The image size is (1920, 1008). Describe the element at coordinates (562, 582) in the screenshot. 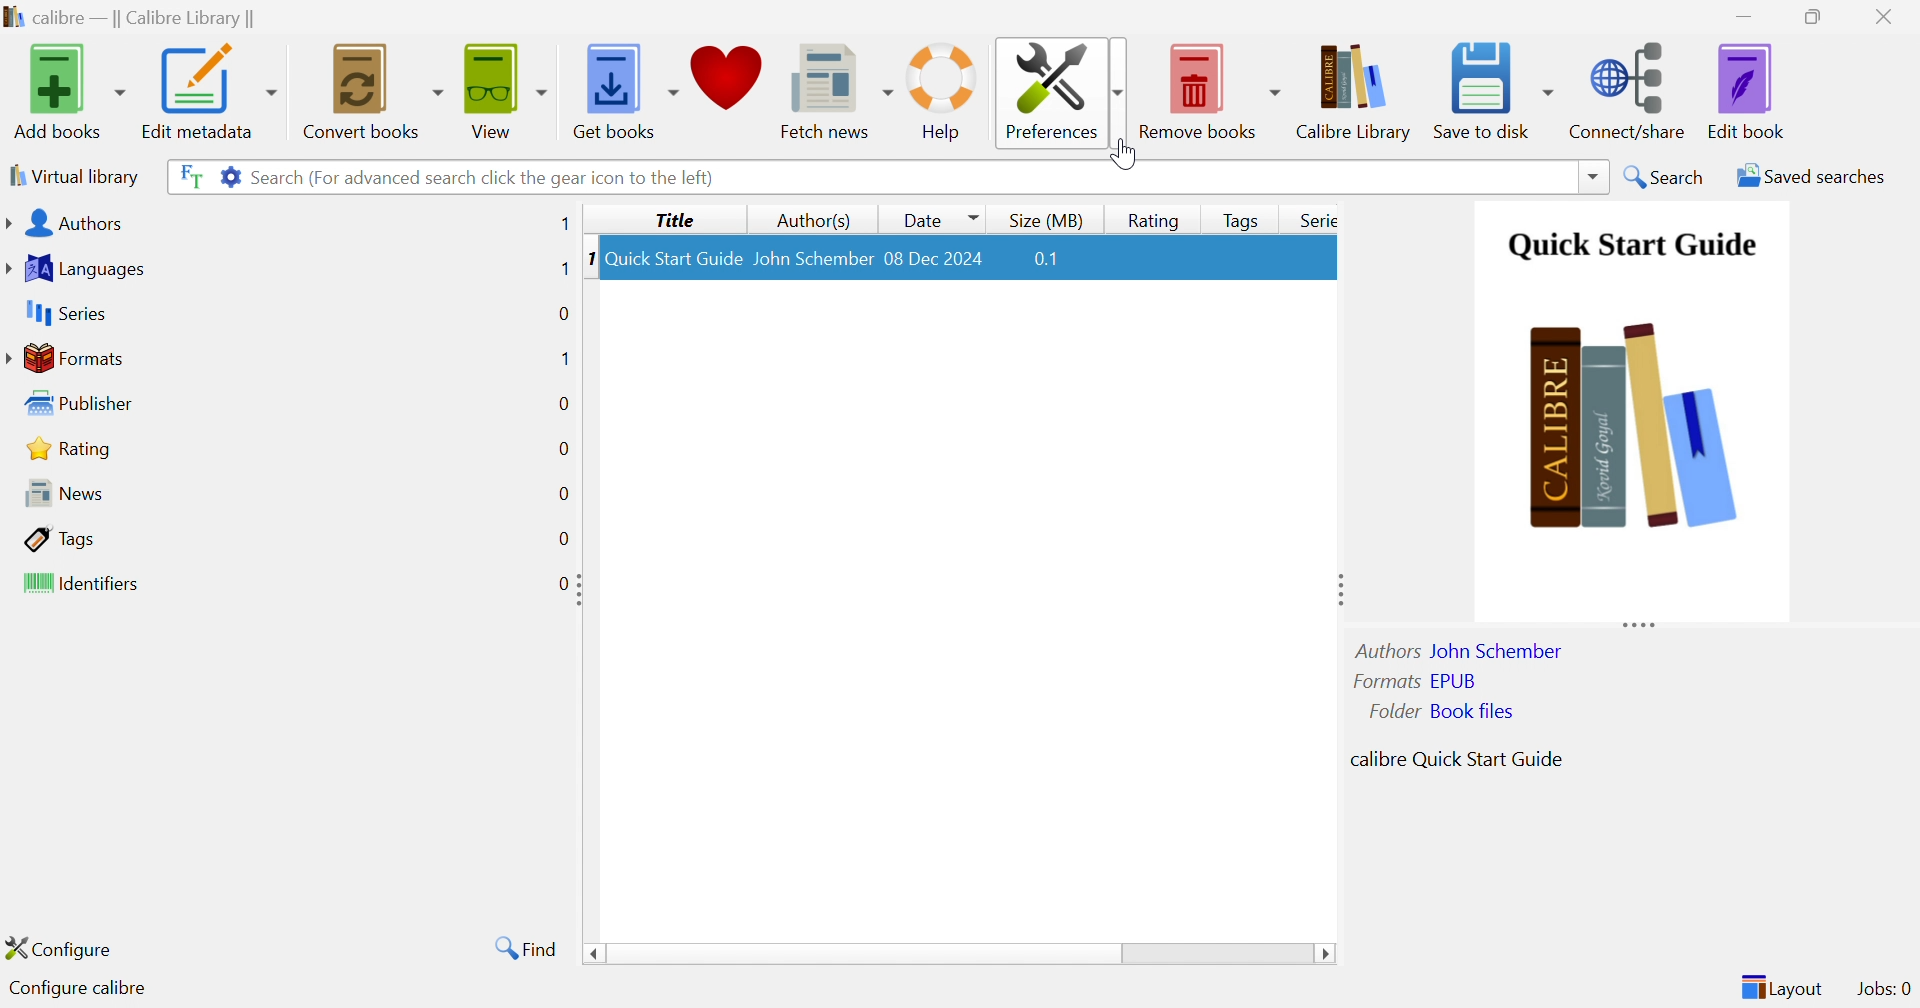

I see `0` at that location.